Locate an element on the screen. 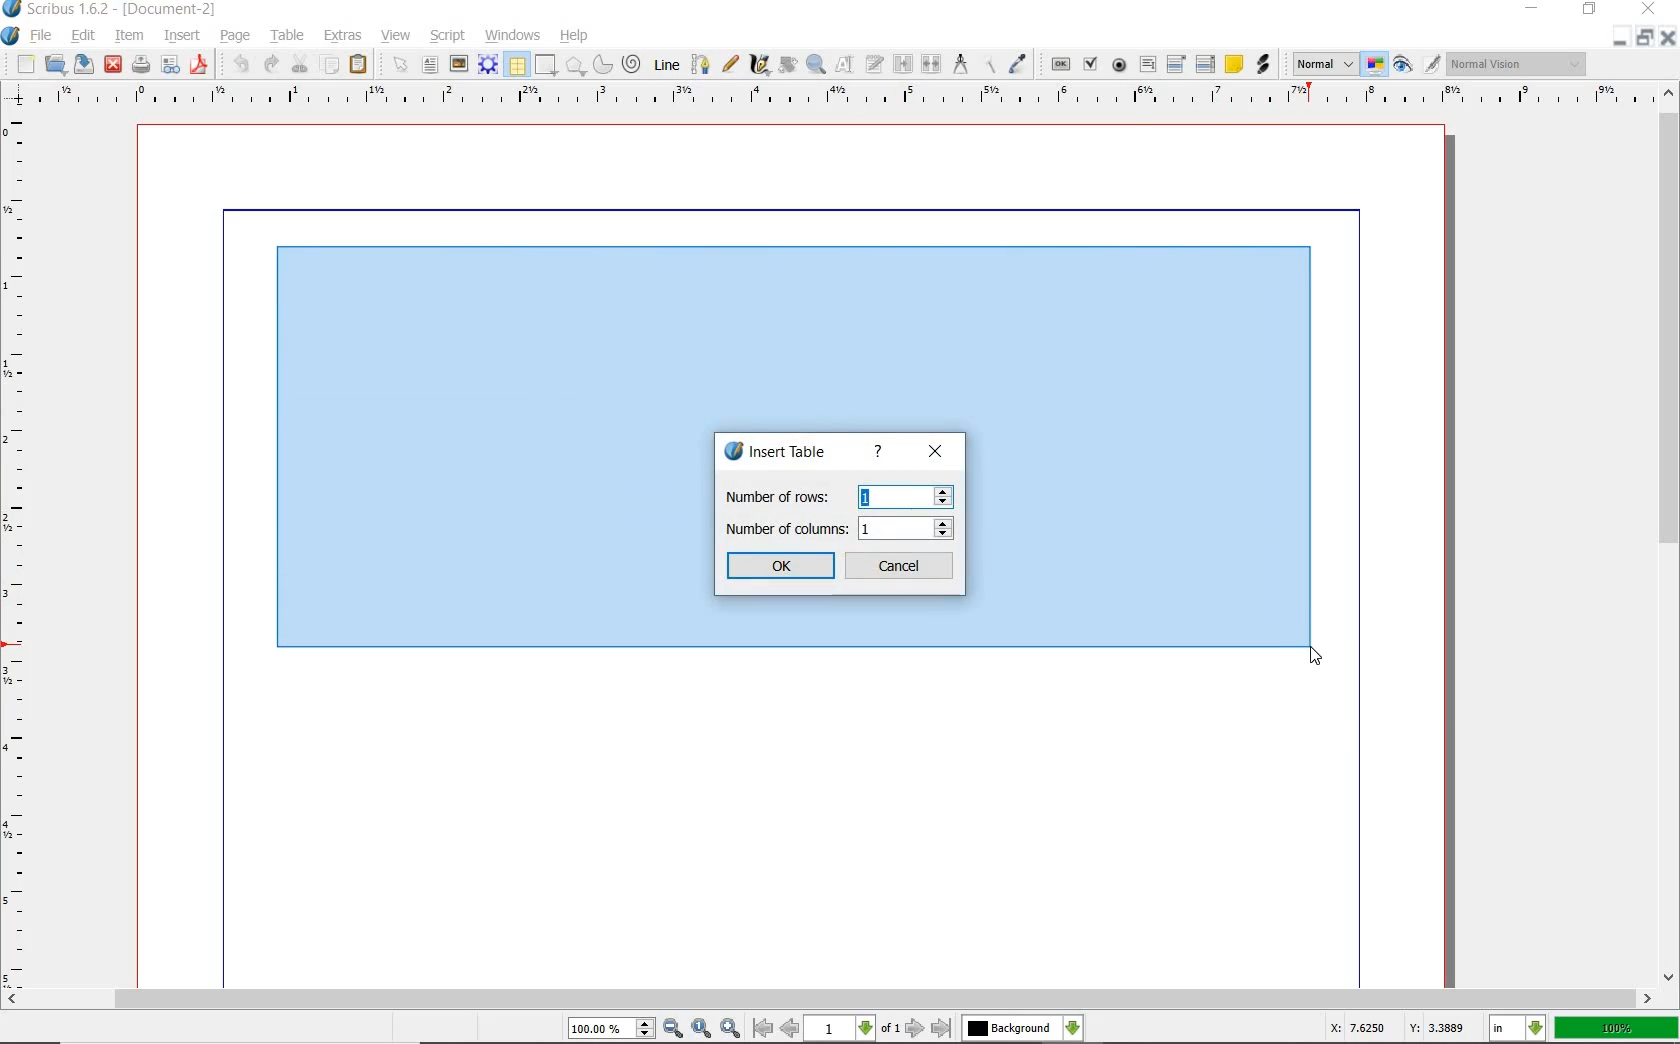 The height and width of the screenshot is (1044, 1680). eye dropper is located at coordinates (1017, 63).